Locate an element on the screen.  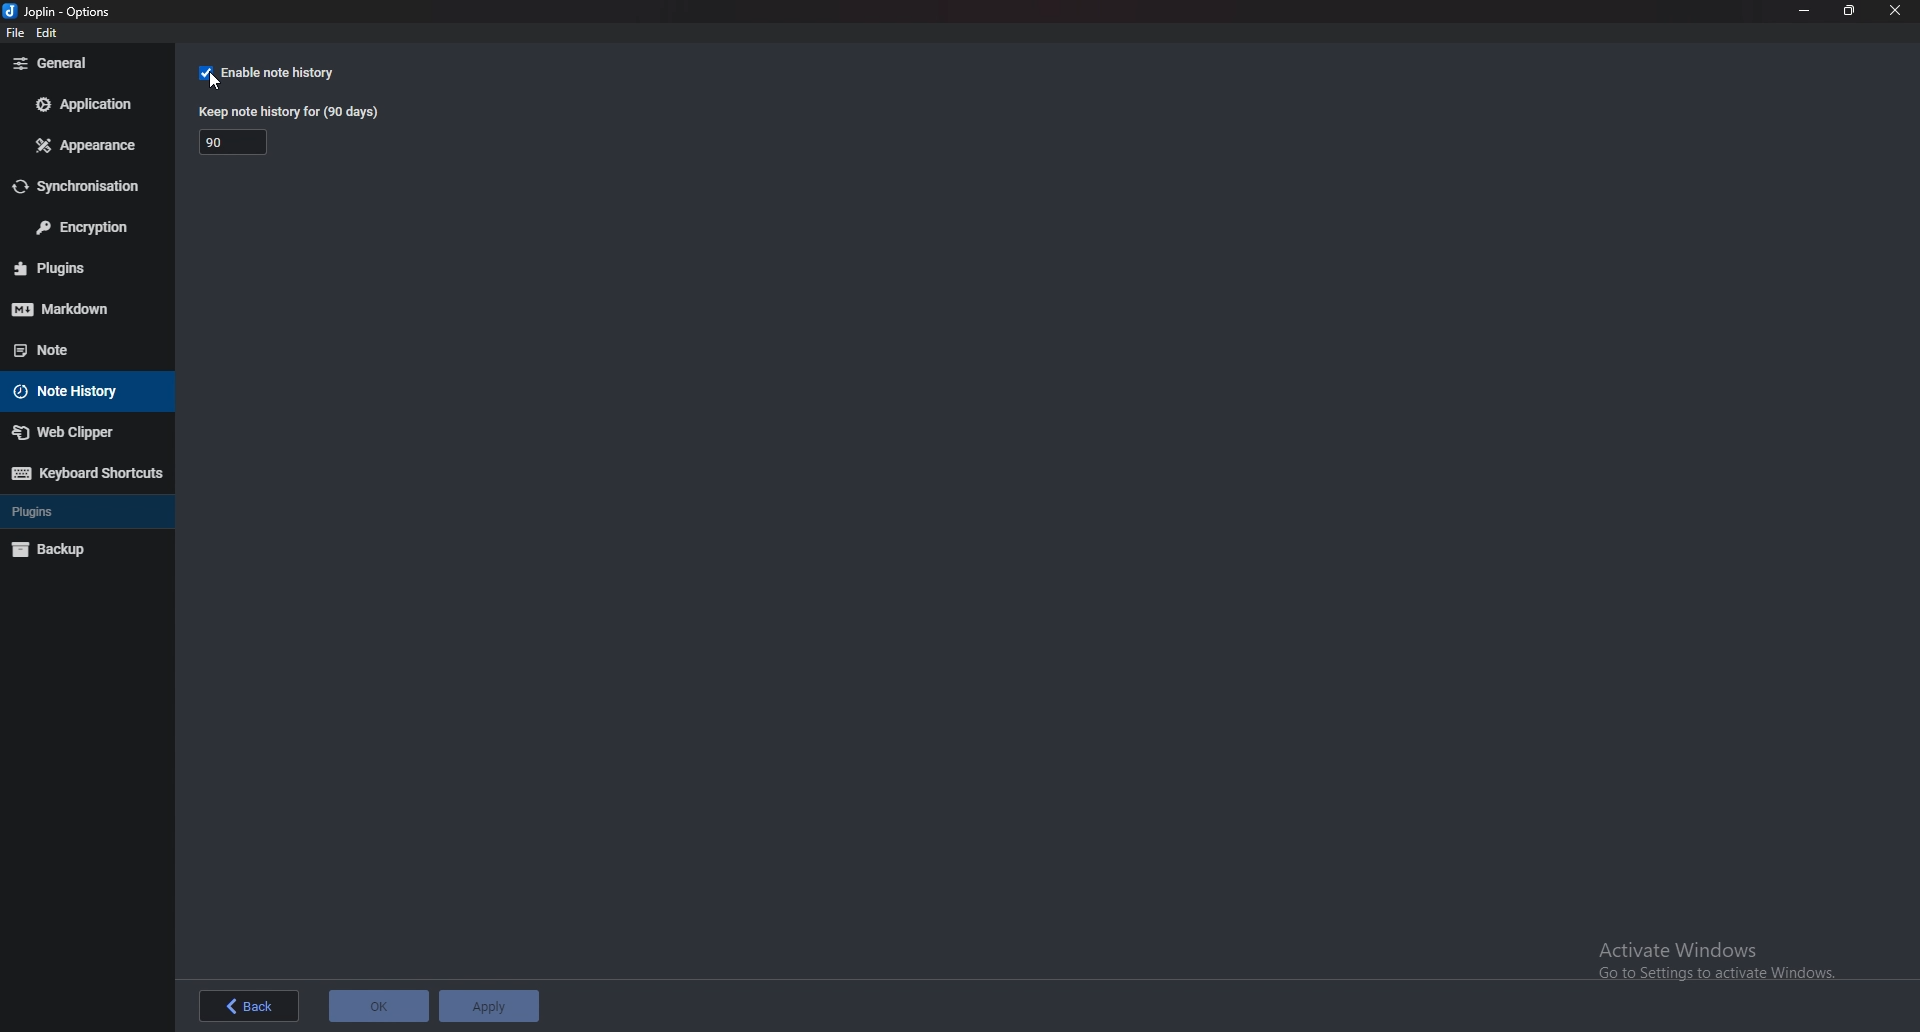
ok is located at coordinates (376, 1006).